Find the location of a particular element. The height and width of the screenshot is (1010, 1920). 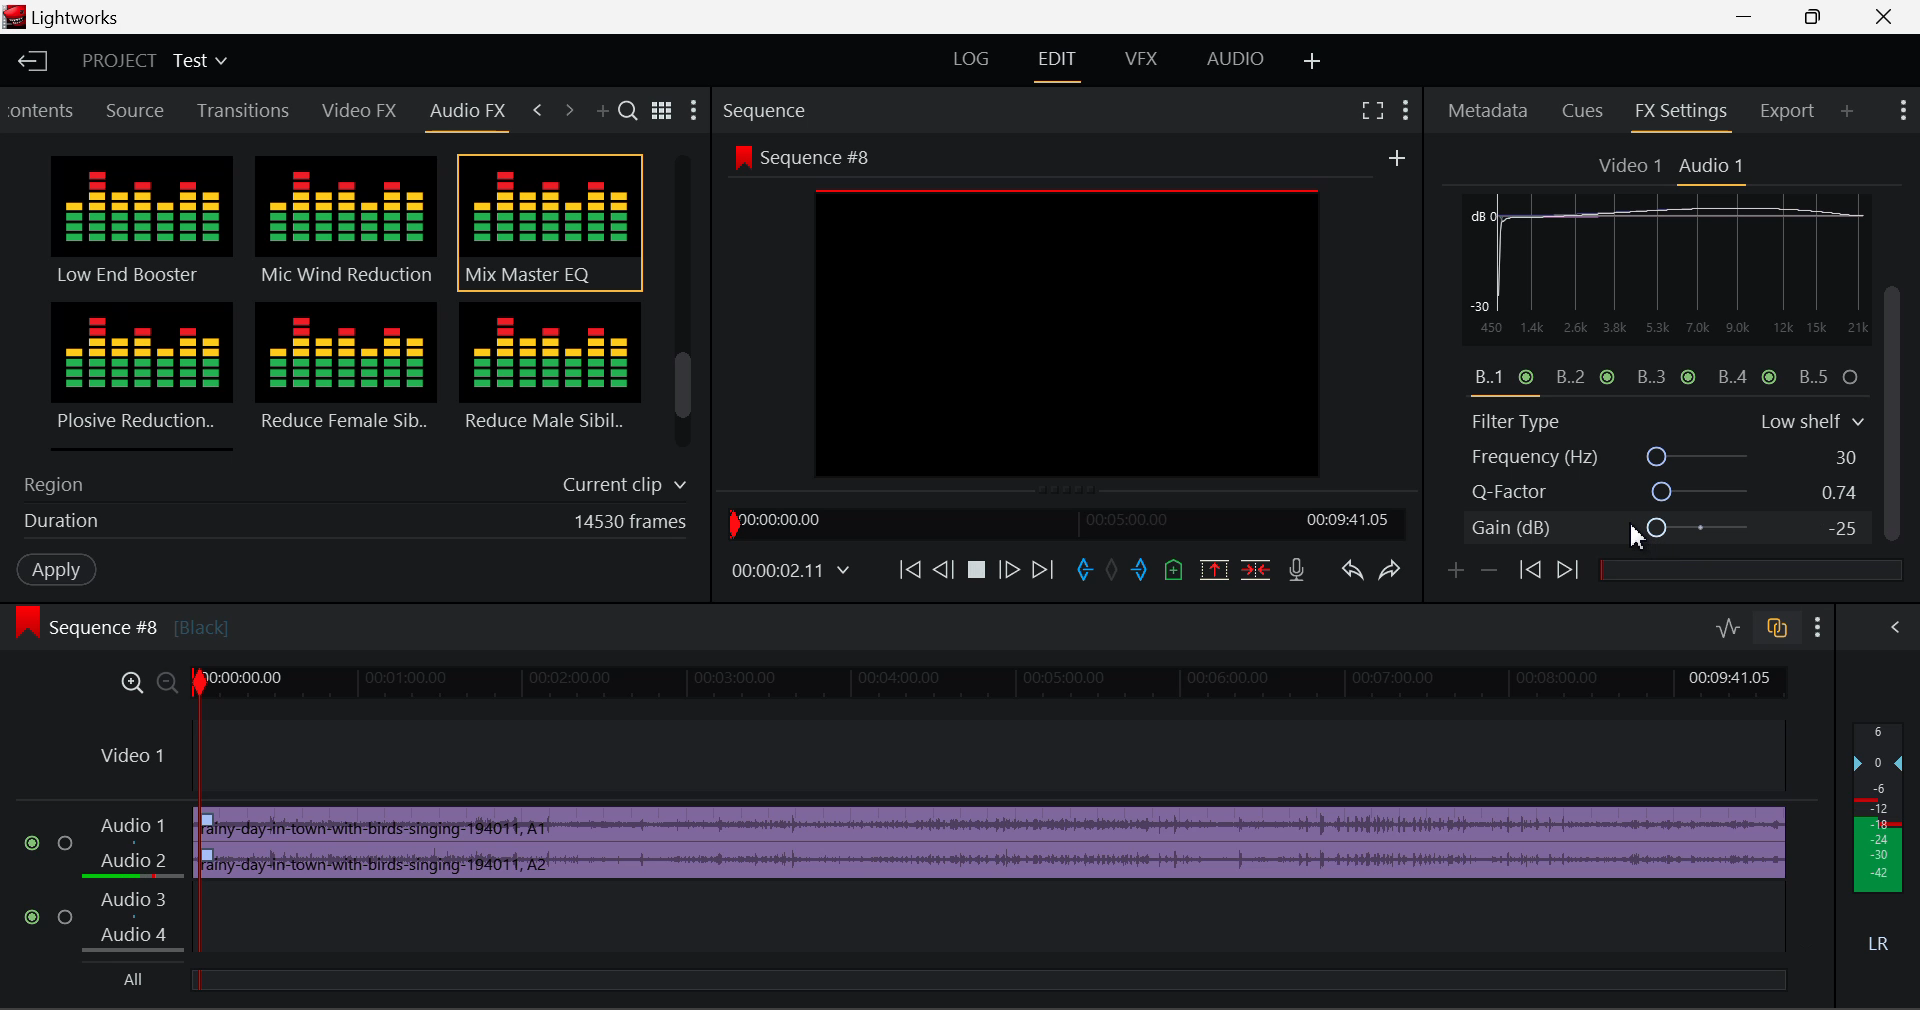

LOG Layout is located at coordinates (967, 60).